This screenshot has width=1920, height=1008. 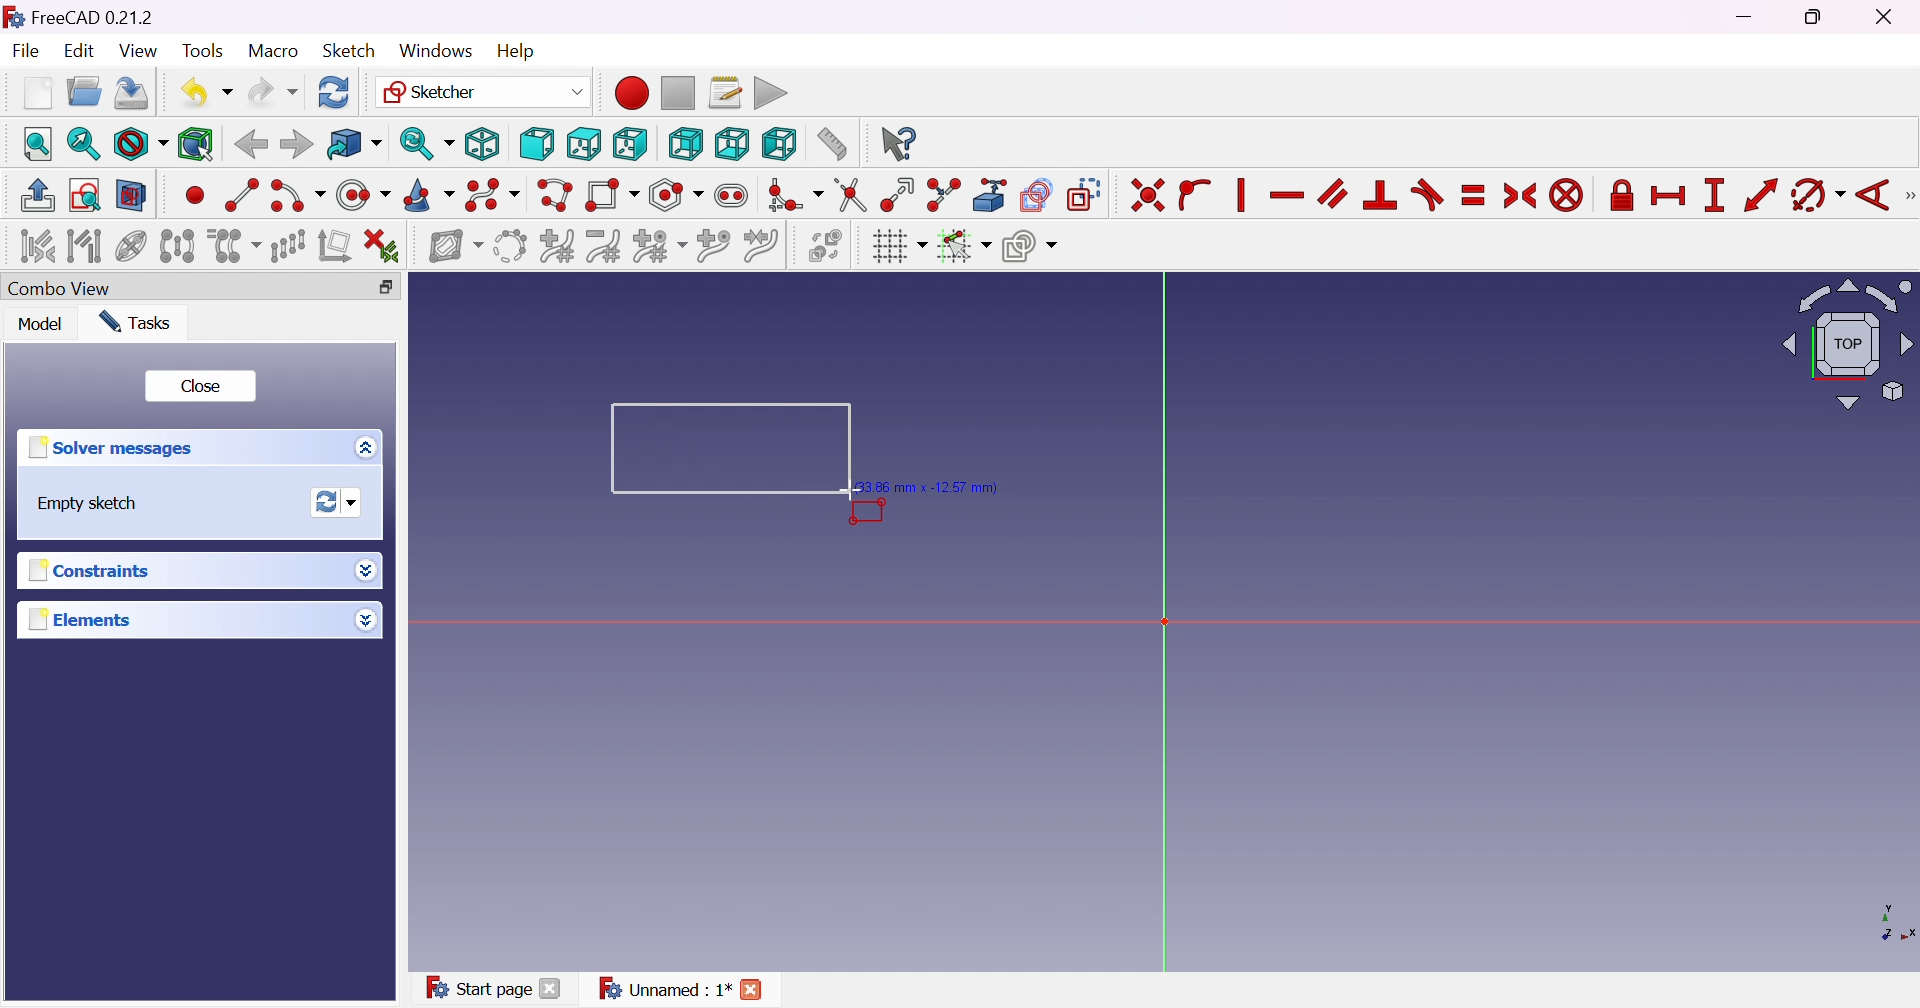 I want to click on Front, so click(x=536, y=145).